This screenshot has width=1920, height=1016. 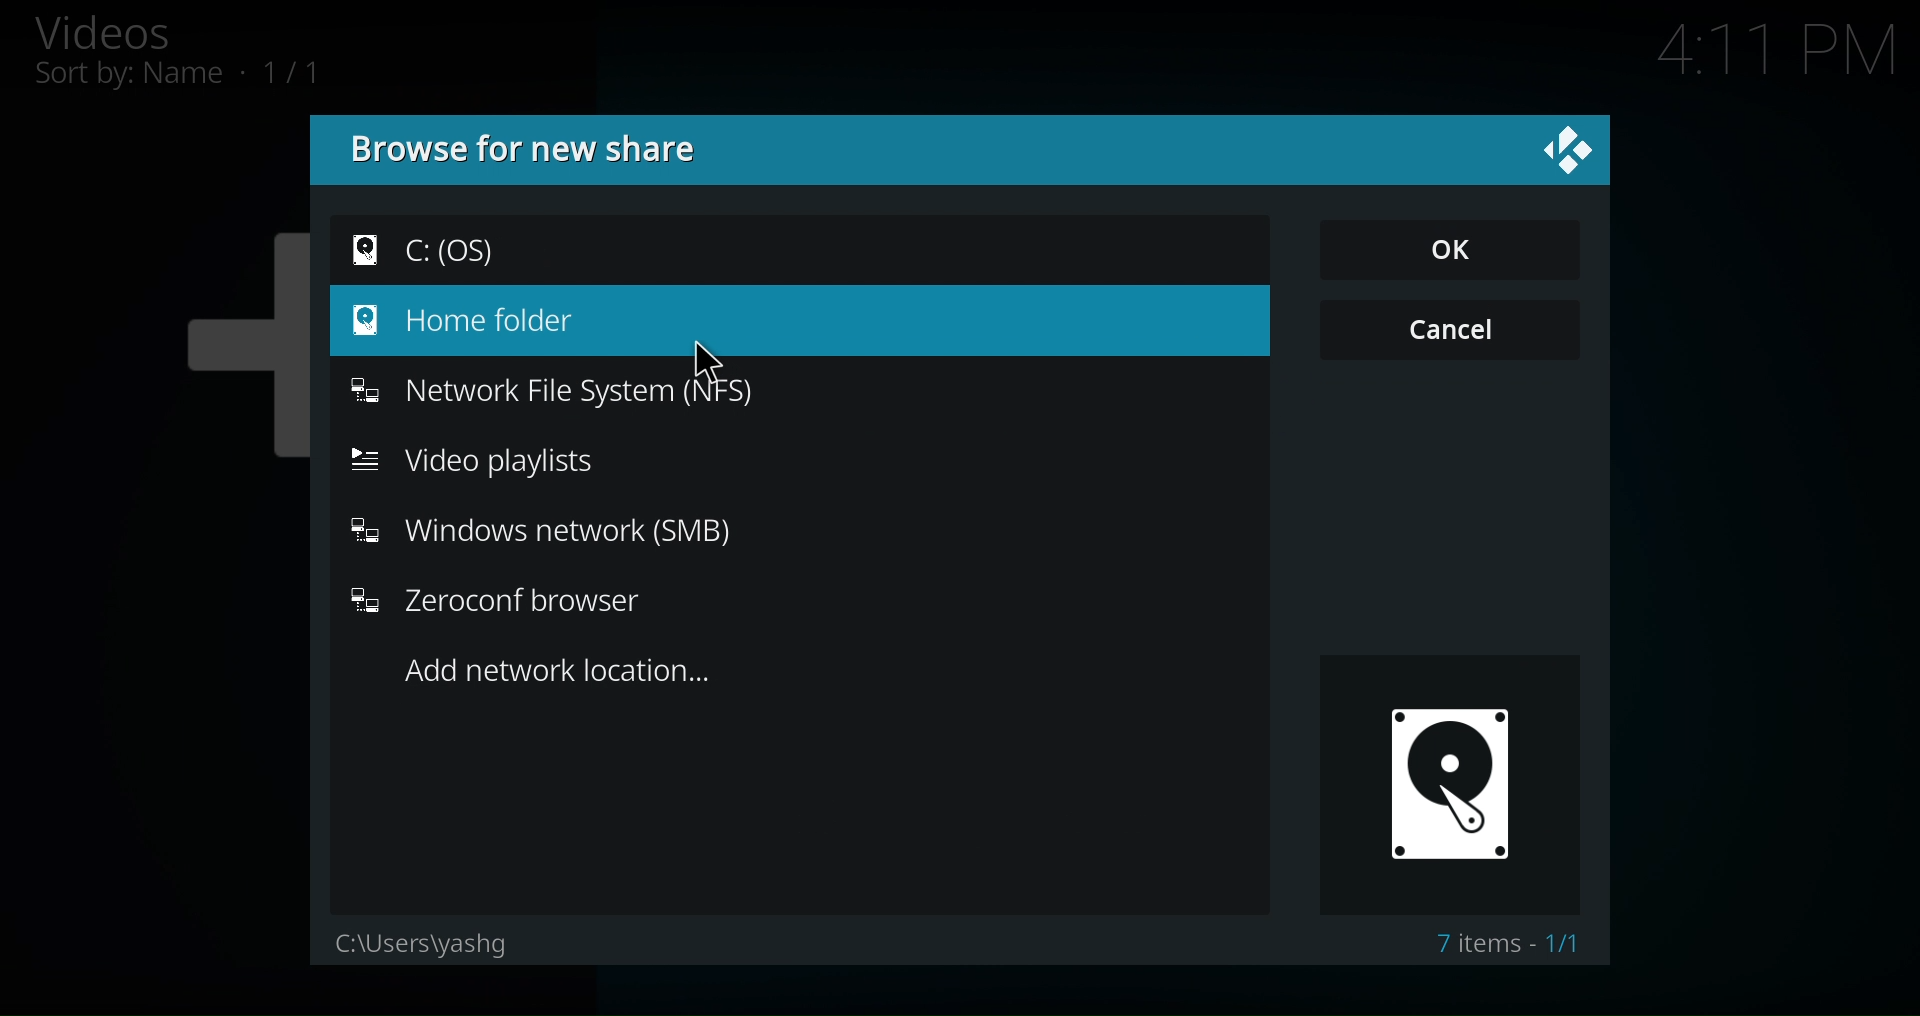 I want to click on Video playlist, so click(x=481, y=462).